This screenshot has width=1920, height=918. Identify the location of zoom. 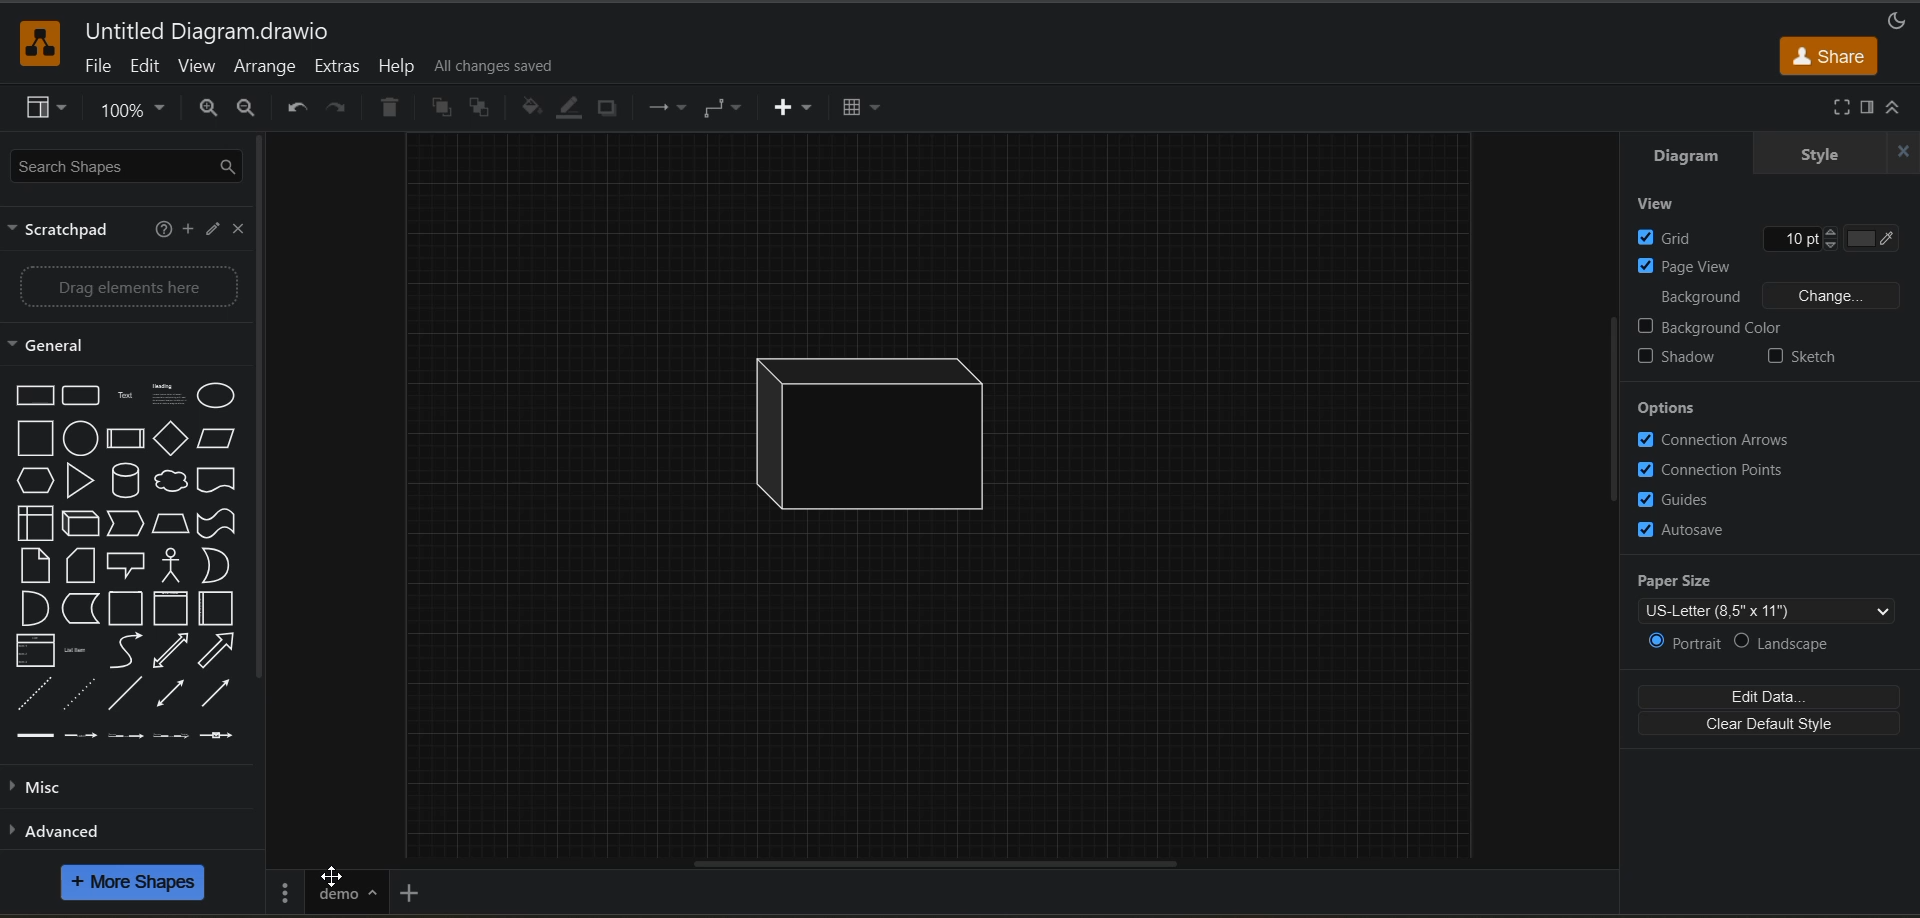
(131, 108).